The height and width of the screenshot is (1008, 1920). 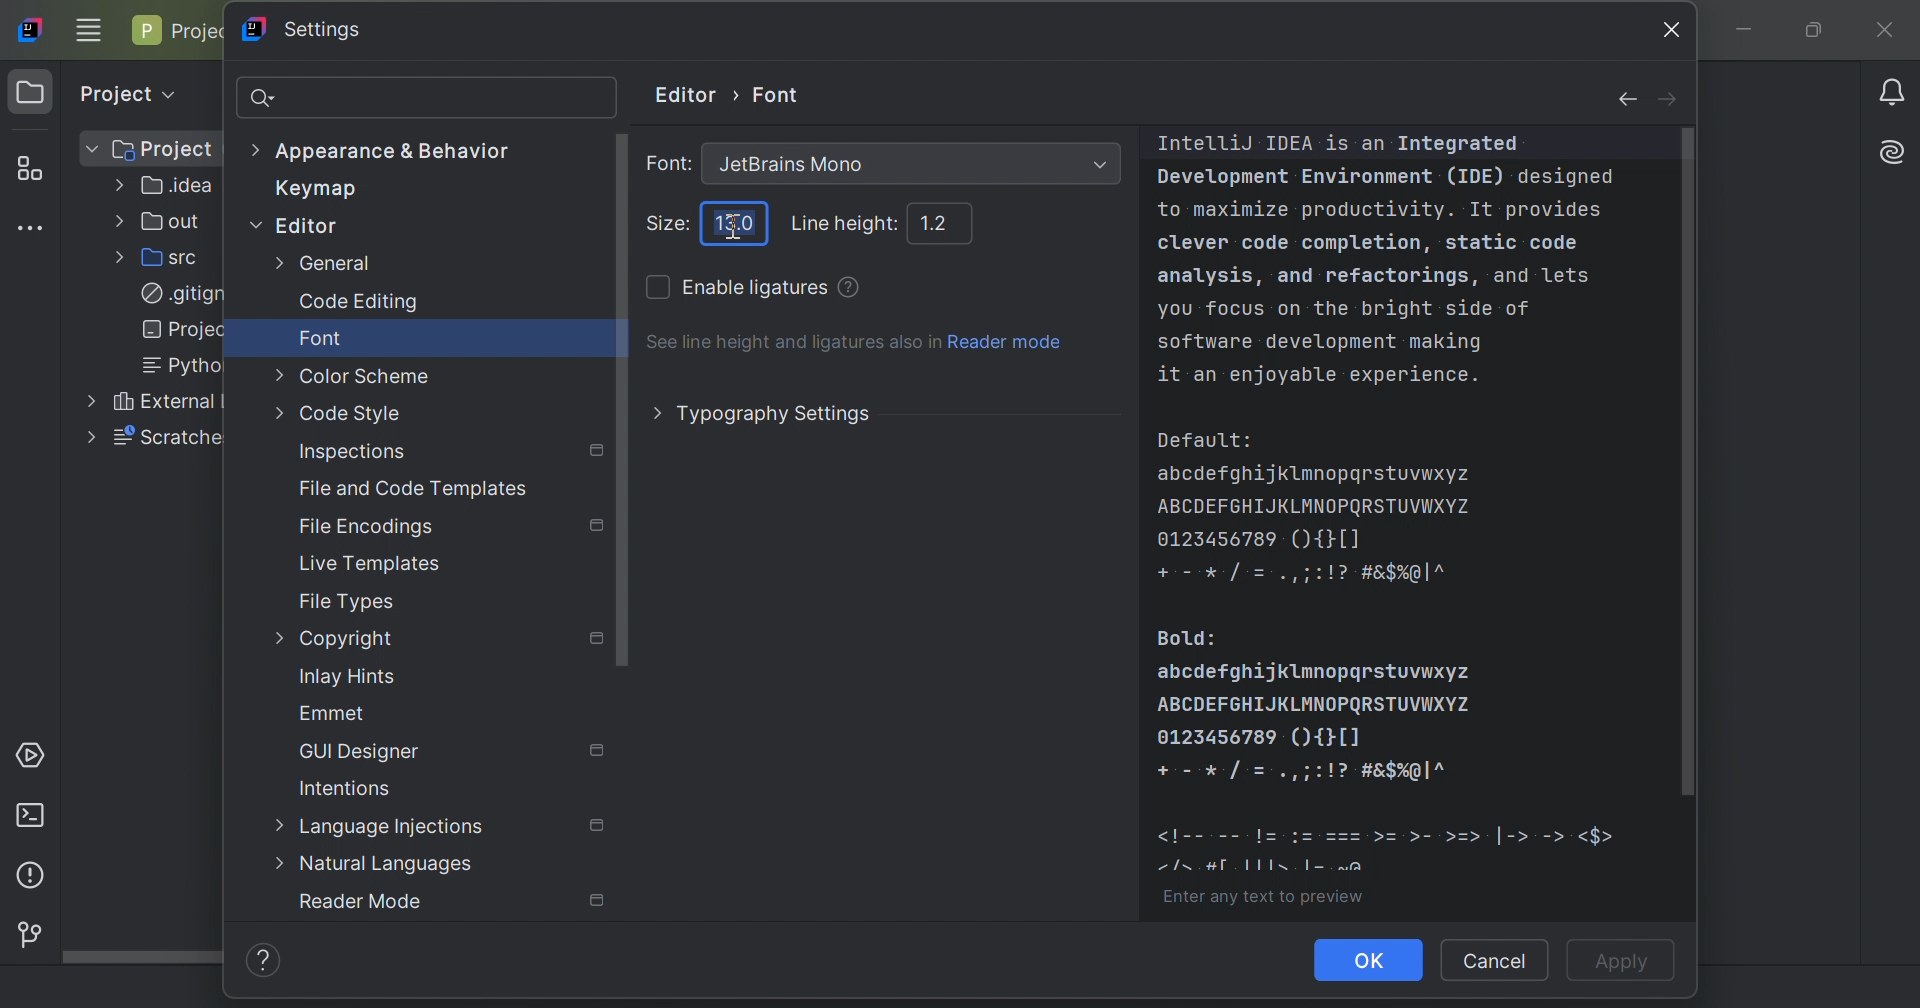 What do you see at coordinates (1627, 963) in the screenshot?
I see `Apply` at bounding box center [1627, 963].